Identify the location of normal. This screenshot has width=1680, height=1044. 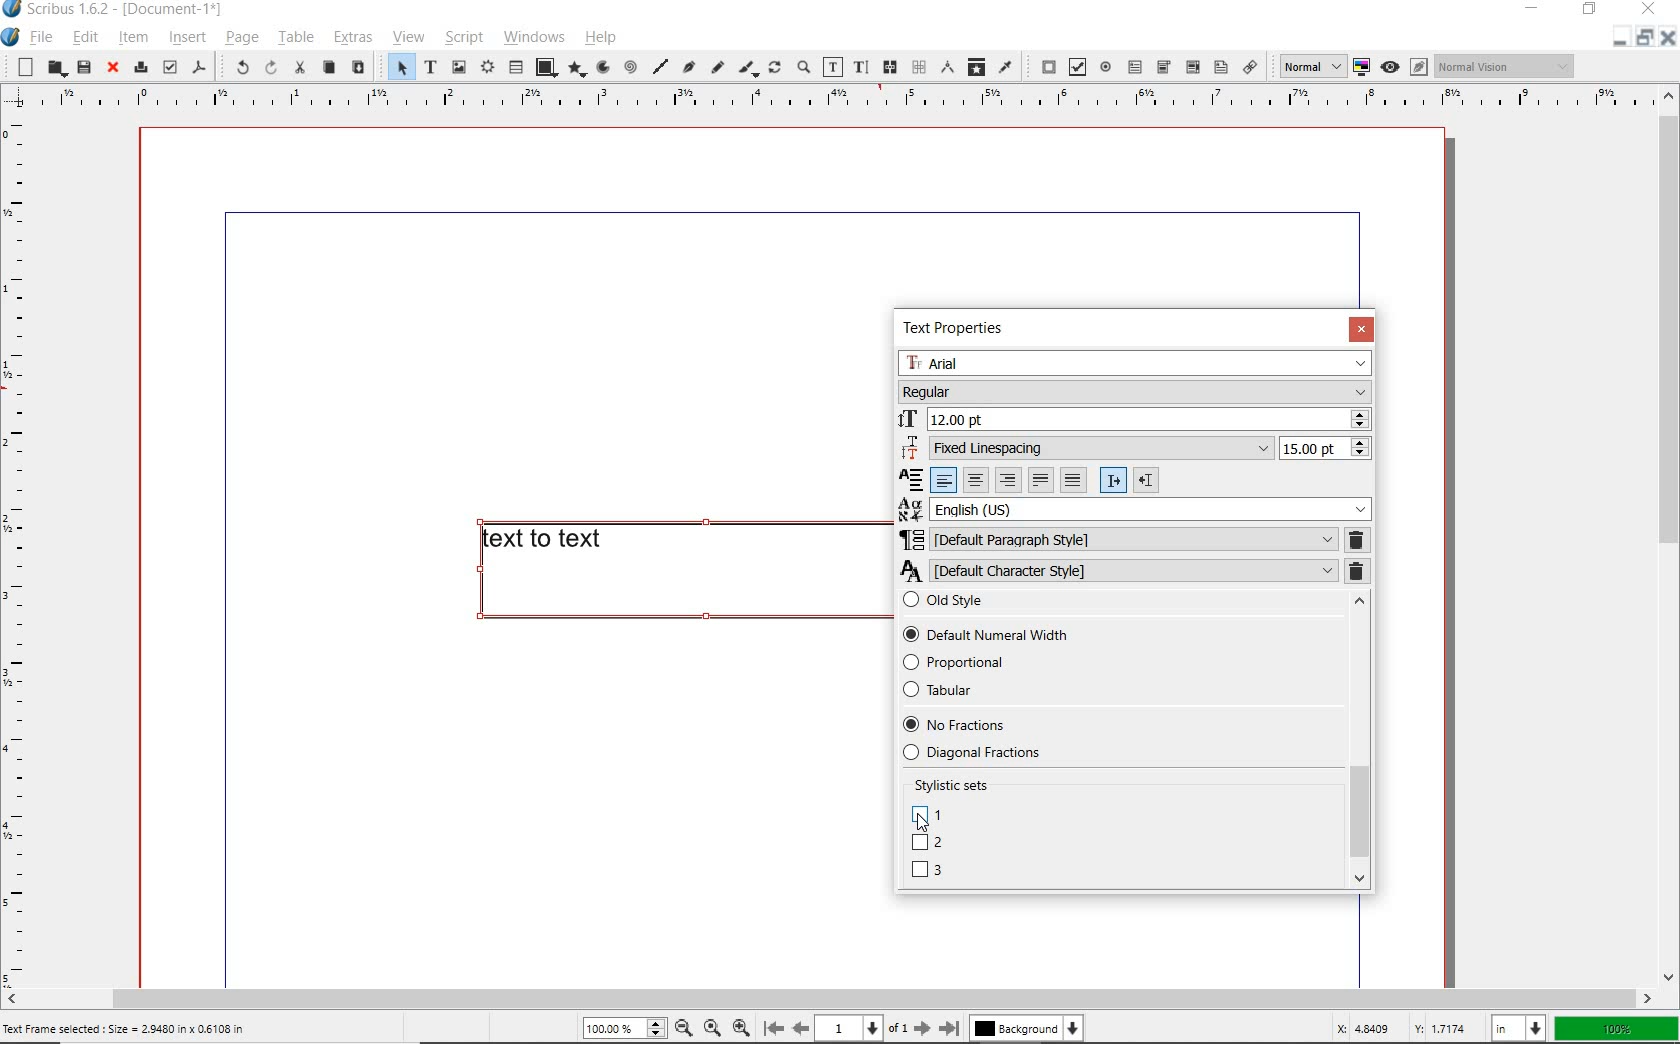
(1309, 66).